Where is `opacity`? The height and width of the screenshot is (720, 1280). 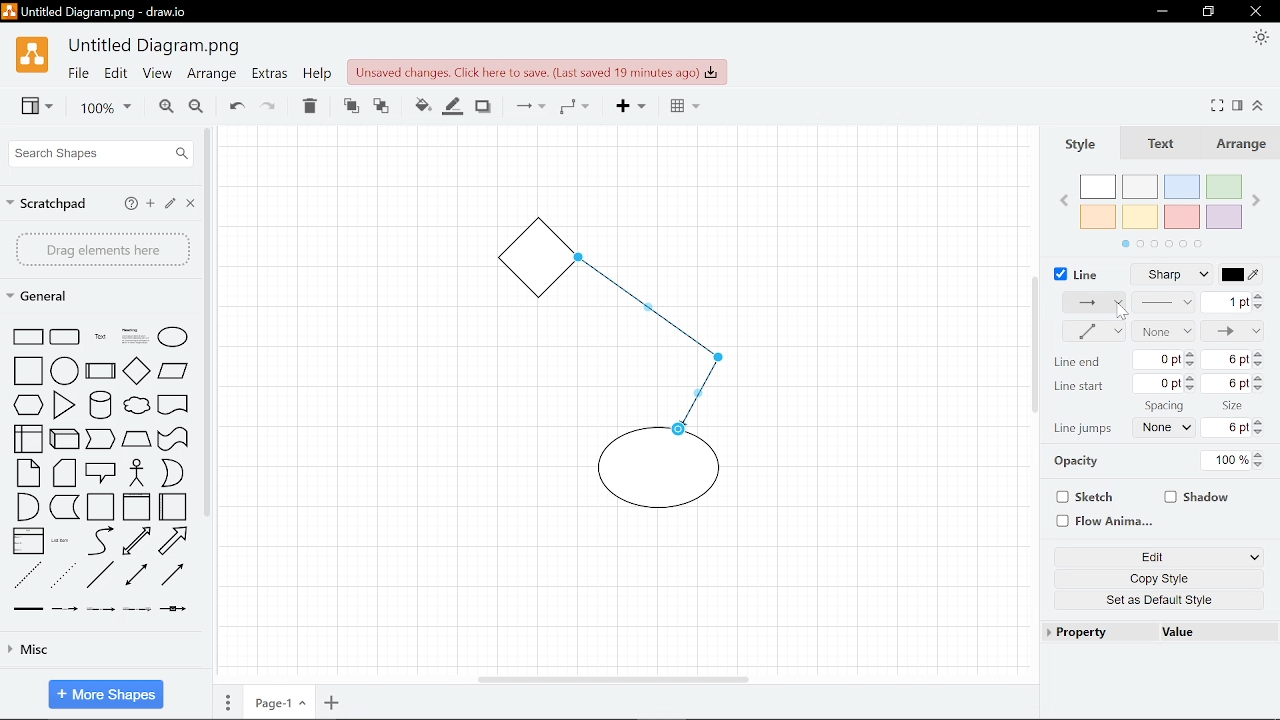
opacity is located at coordinates (1086, 463).